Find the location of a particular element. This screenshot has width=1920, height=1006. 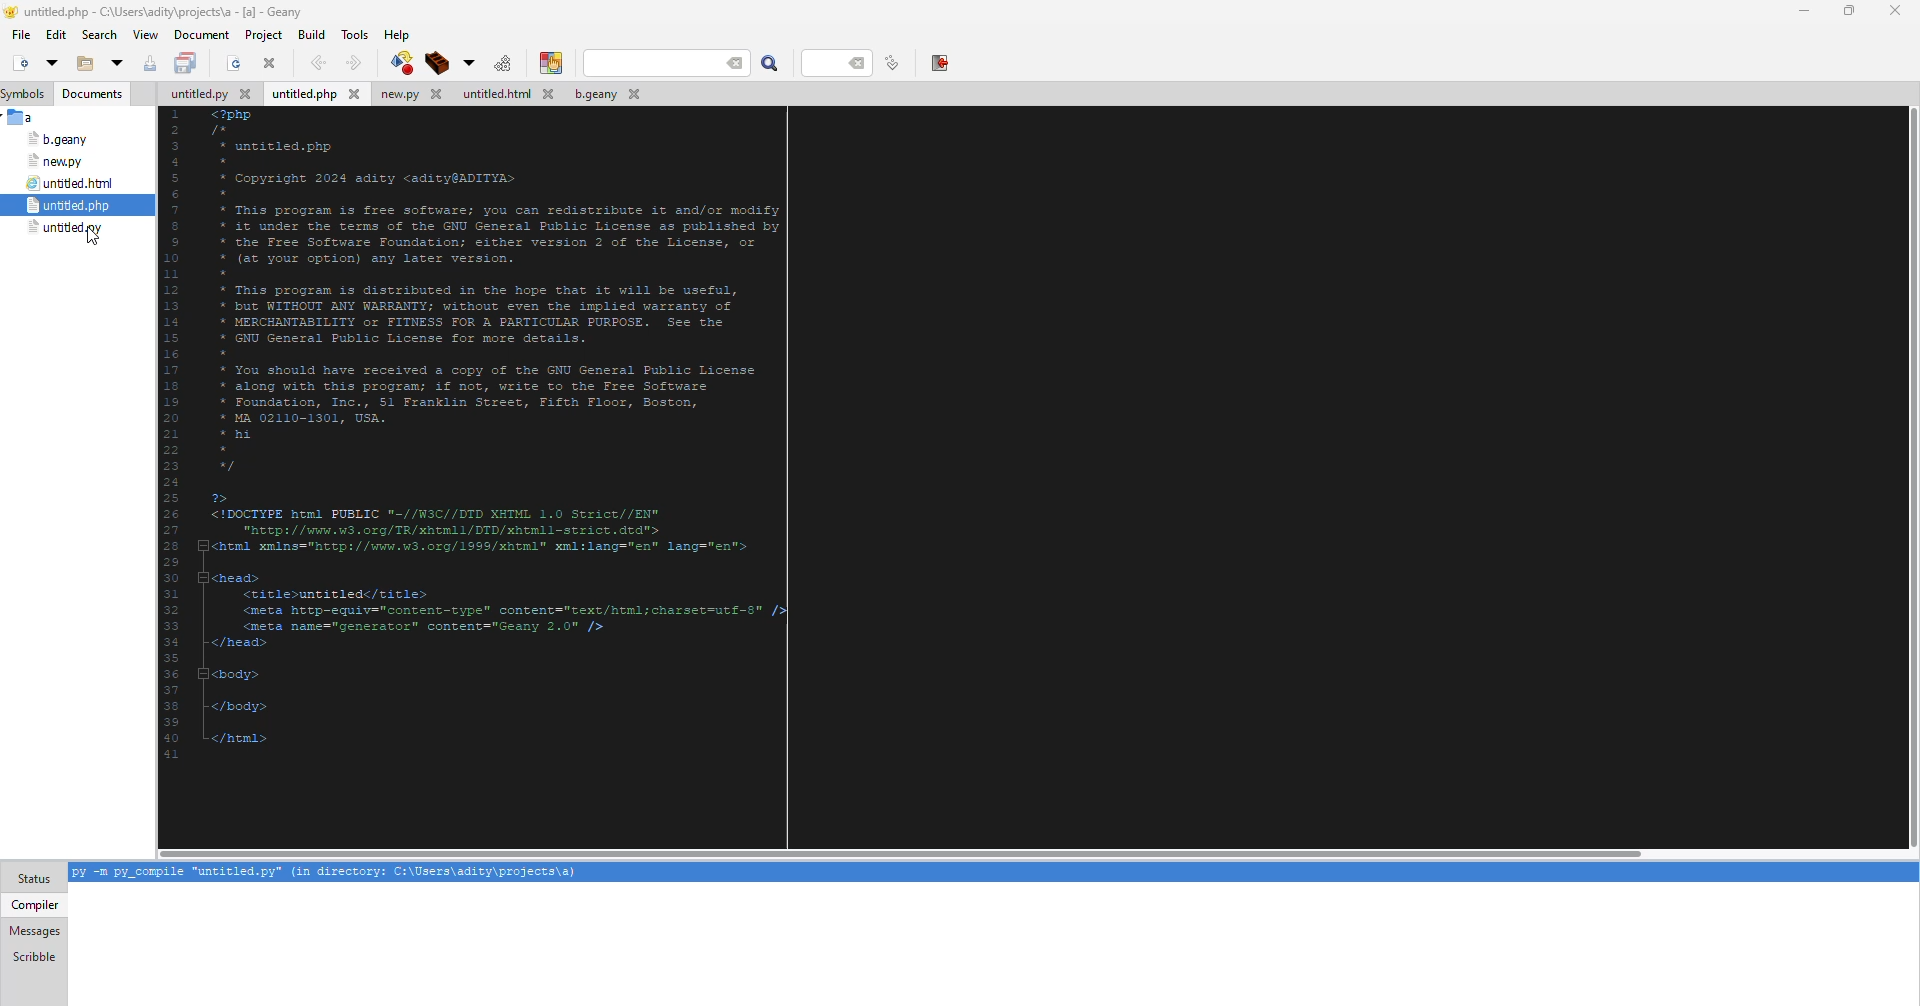

scribble is located at coordinates (33, 956).